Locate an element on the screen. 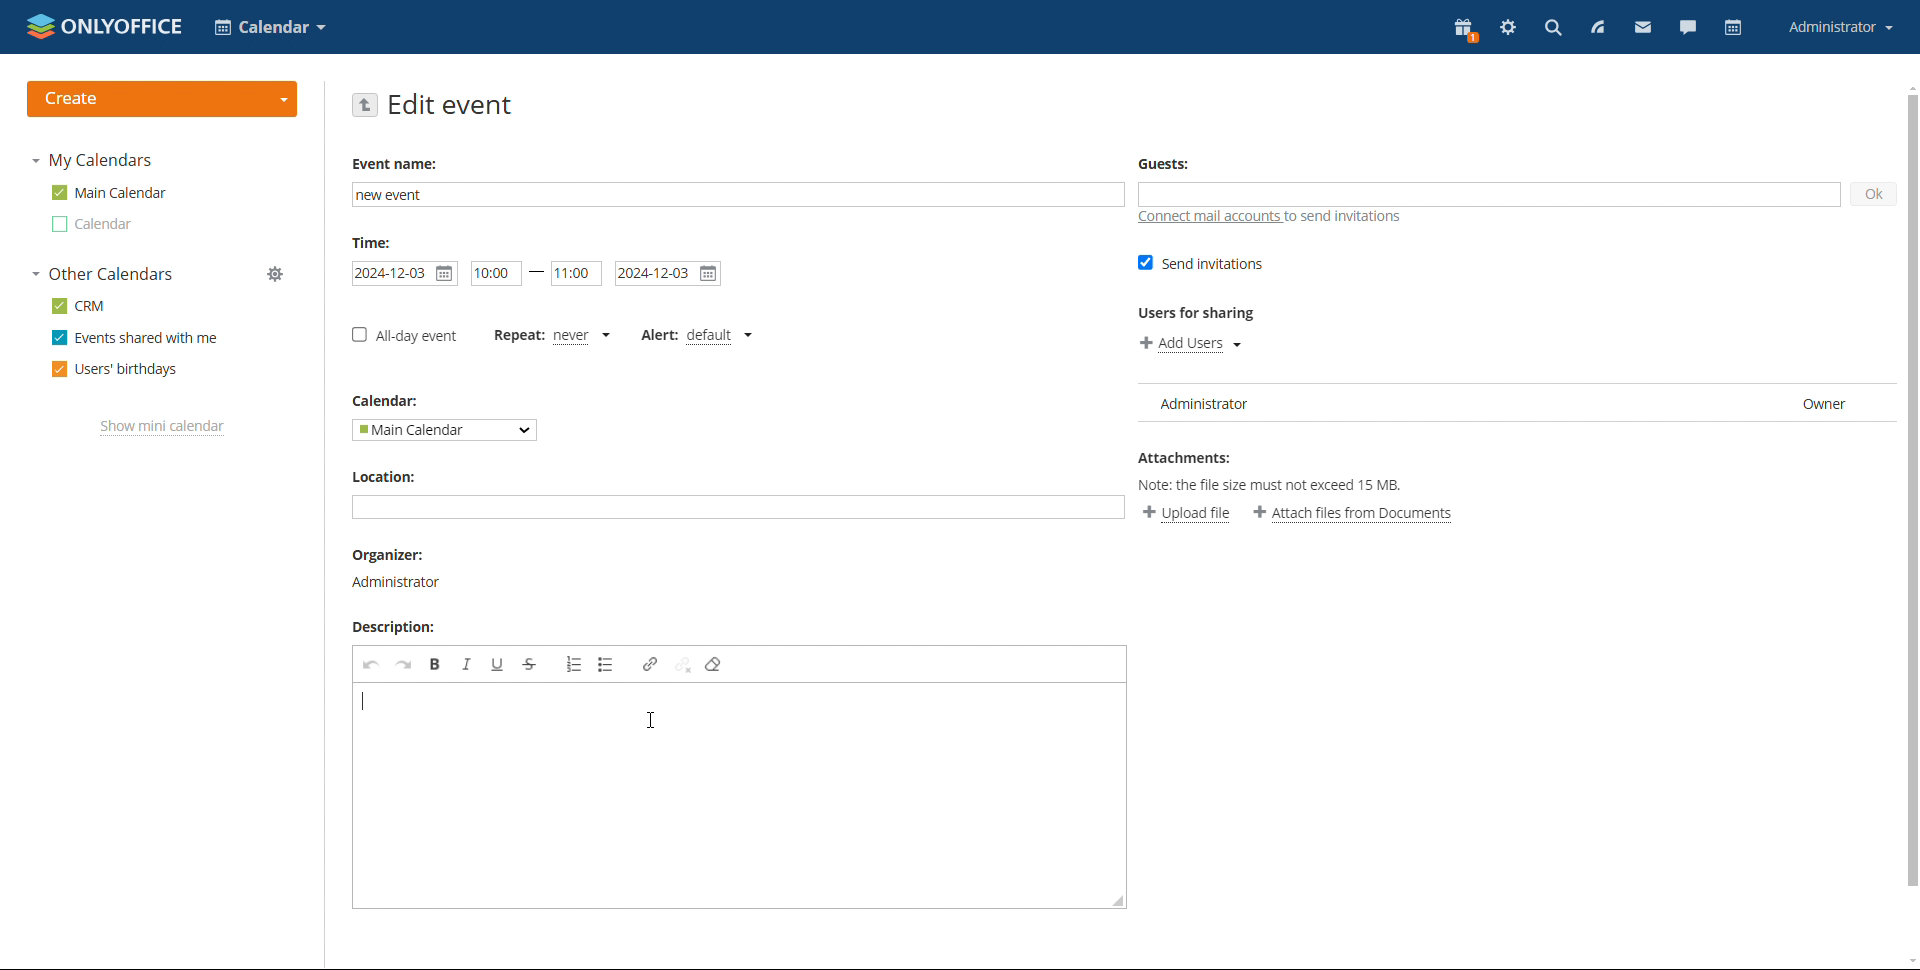 This screenshot has height=970, width=1920. undo is located at coordinates (371, 664).